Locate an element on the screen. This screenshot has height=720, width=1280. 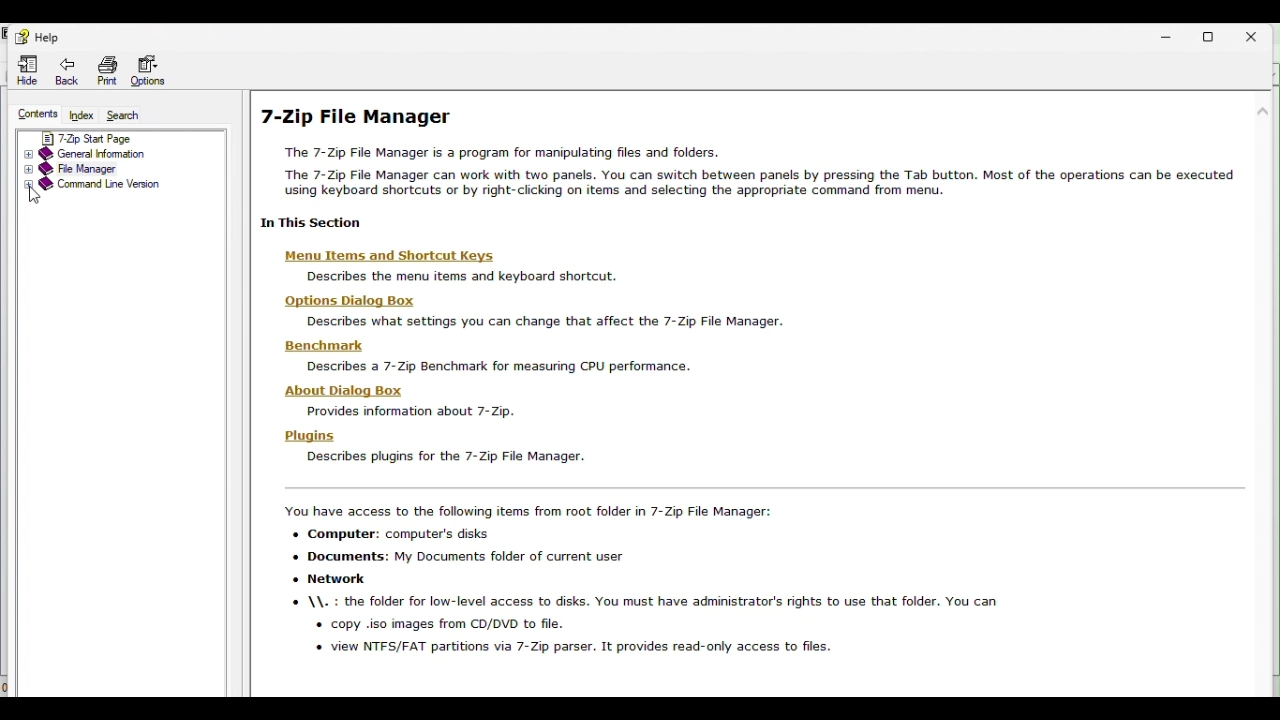
Index is located at coordinates (79, 113).